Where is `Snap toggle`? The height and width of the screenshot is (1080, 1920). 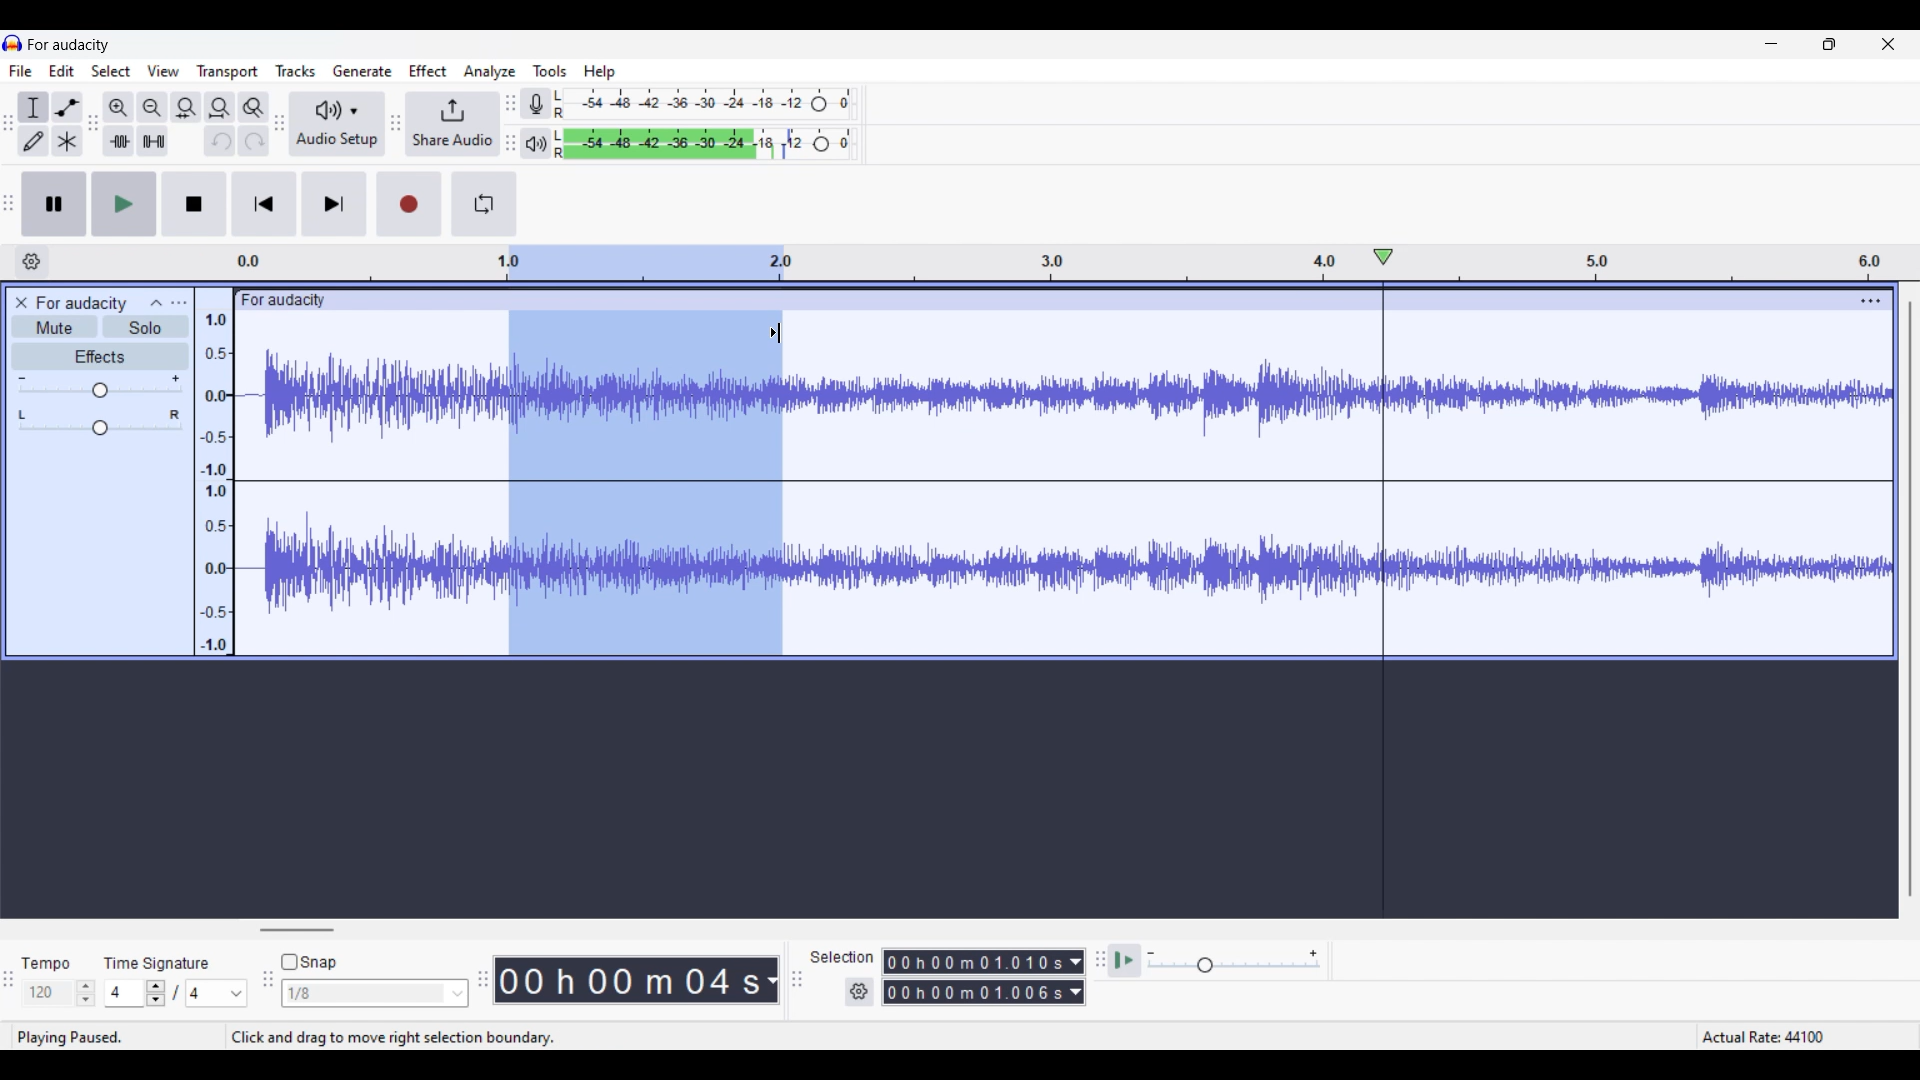 Snap toggle is located at coordinates (308, 962).